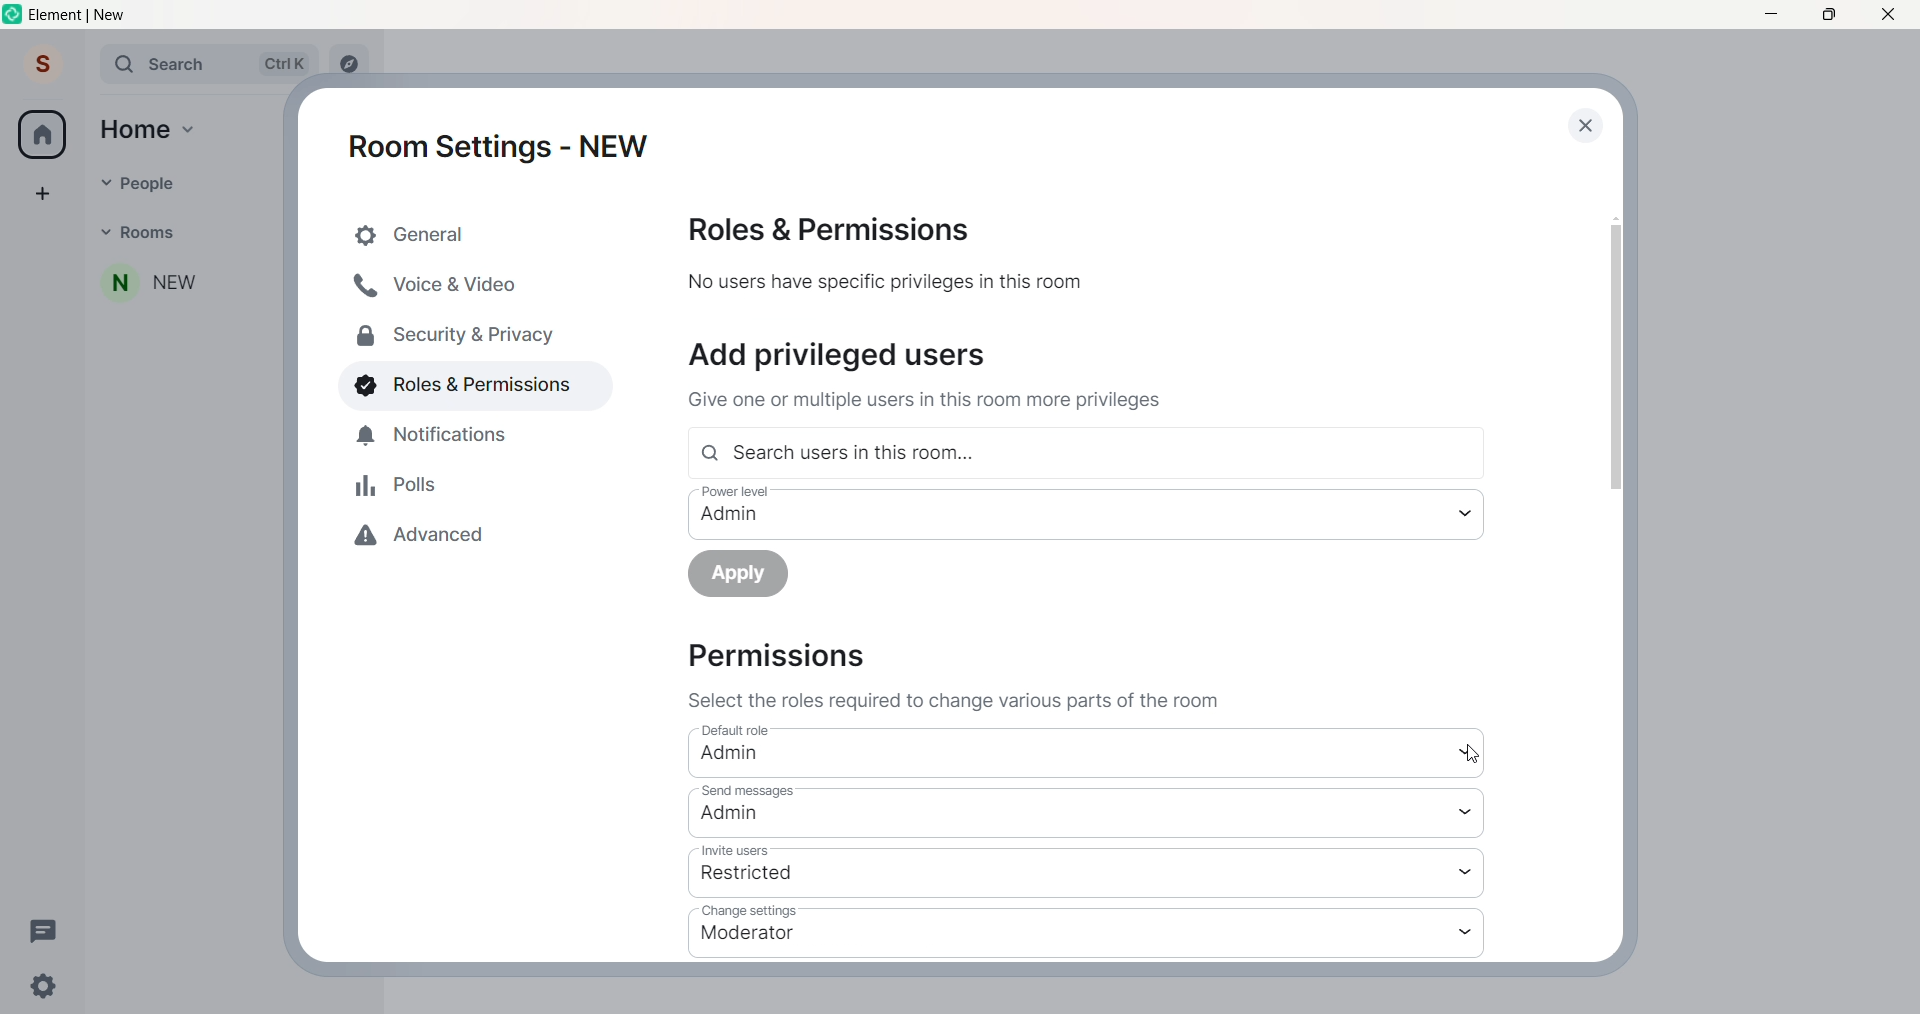 This screenshot has height=1014, width=1920. Describe the element at coordinates (952, 700) in the screenshot. I see `instruction` at that location.